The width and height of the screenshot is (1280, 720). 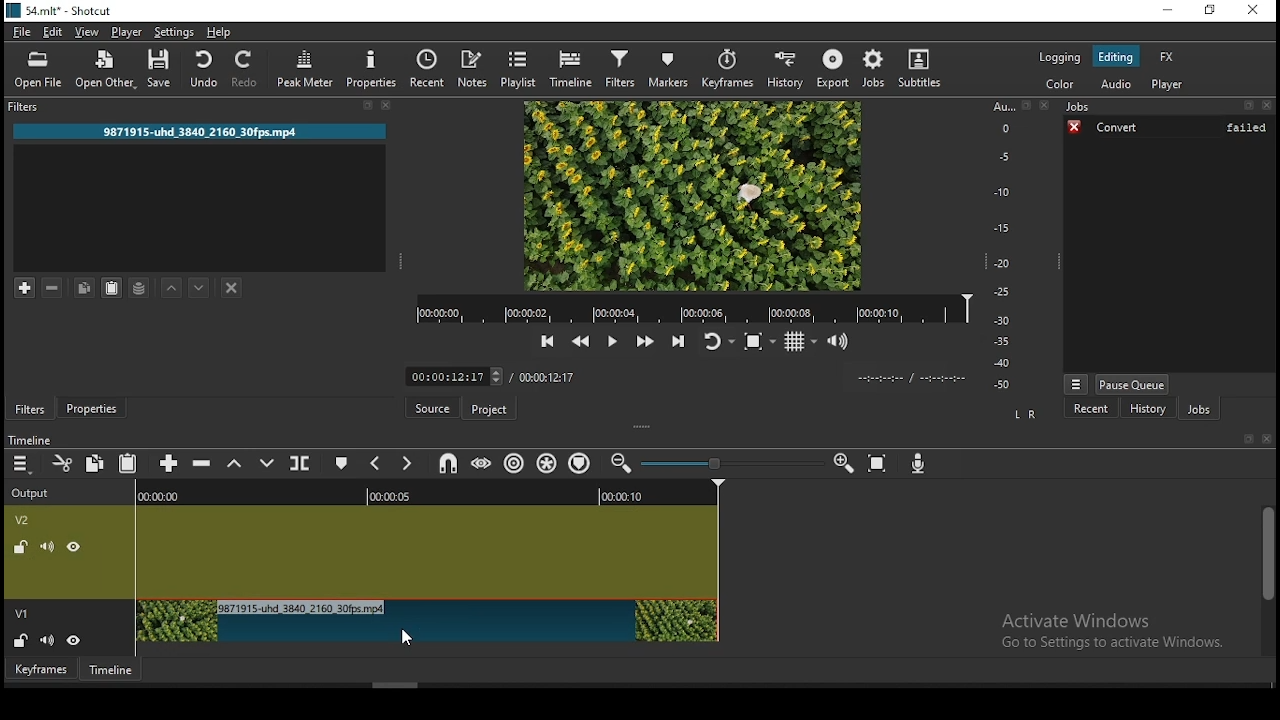 What do you see at coordinates (841, 465) in the screenshot?
I see `zoom timeline out` at bounding box center [841, 465].